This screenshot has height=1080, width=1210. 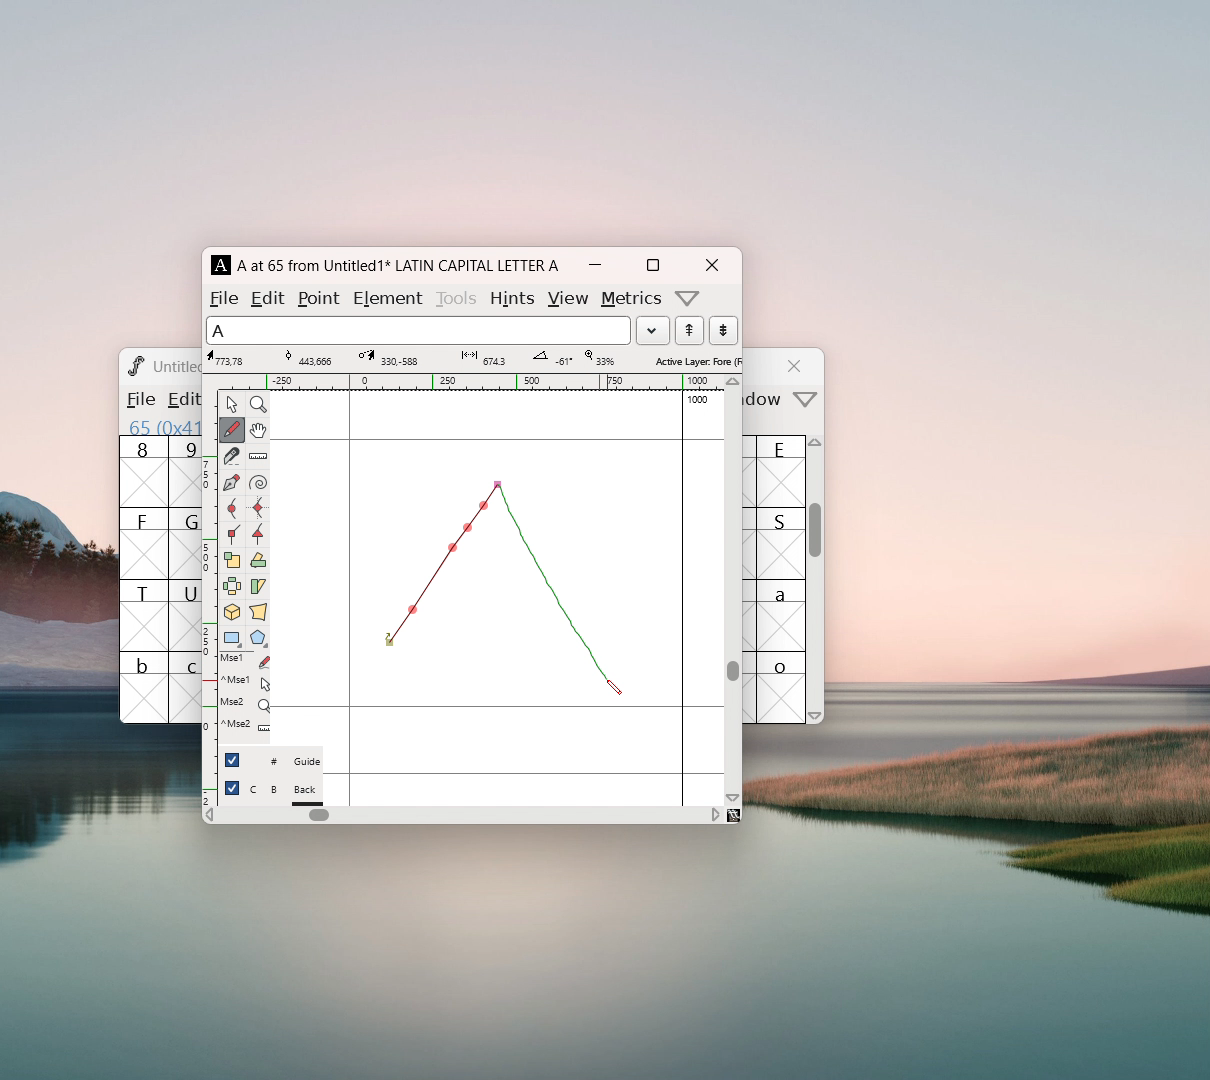 I want to click on checkbox, so click(x=232, y=759).